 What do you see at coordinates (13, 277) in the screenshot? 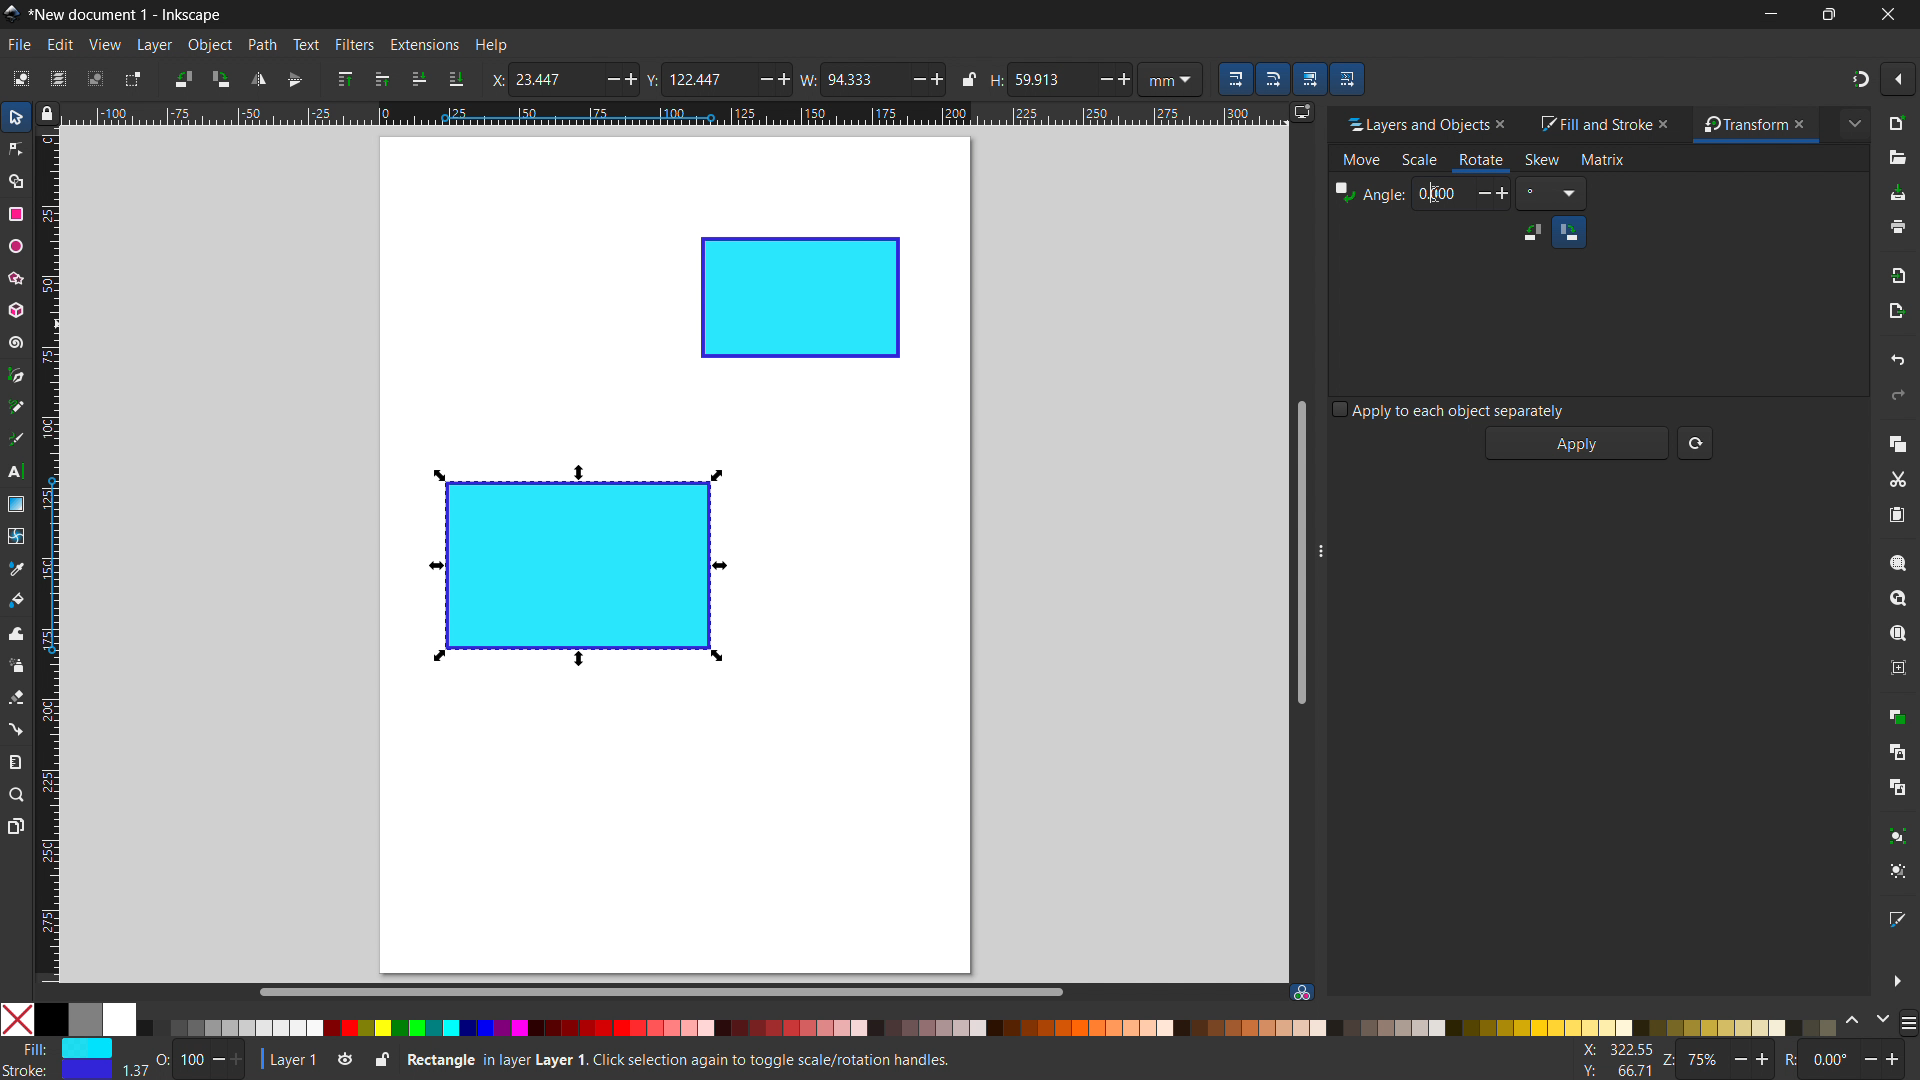
I see `star/polygon tool` at bounding box center [13, 277].